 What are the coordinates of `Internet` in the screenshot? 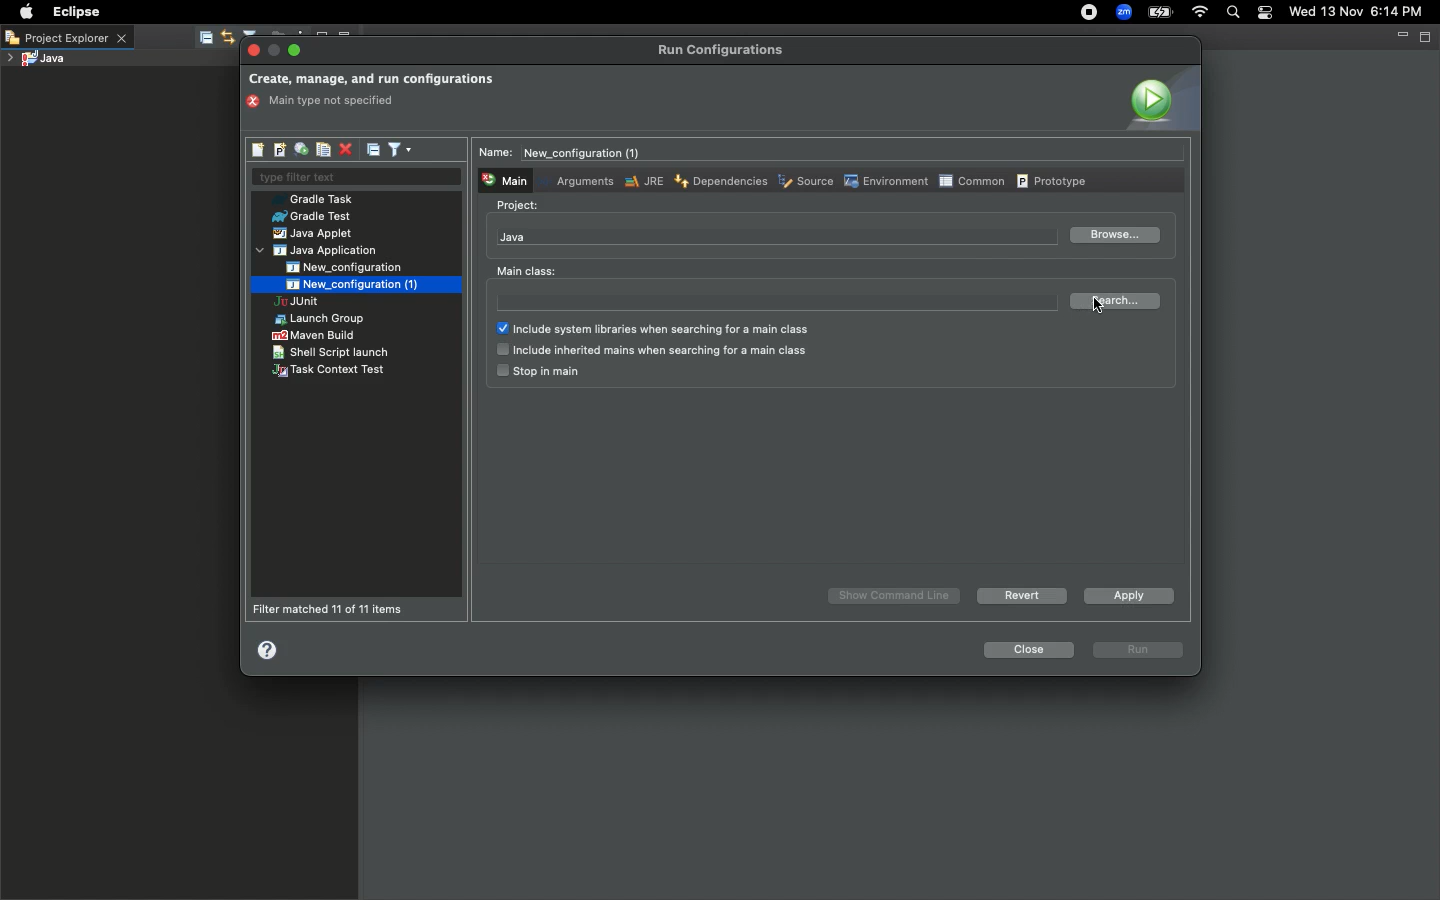 It's located at (1198, 14).